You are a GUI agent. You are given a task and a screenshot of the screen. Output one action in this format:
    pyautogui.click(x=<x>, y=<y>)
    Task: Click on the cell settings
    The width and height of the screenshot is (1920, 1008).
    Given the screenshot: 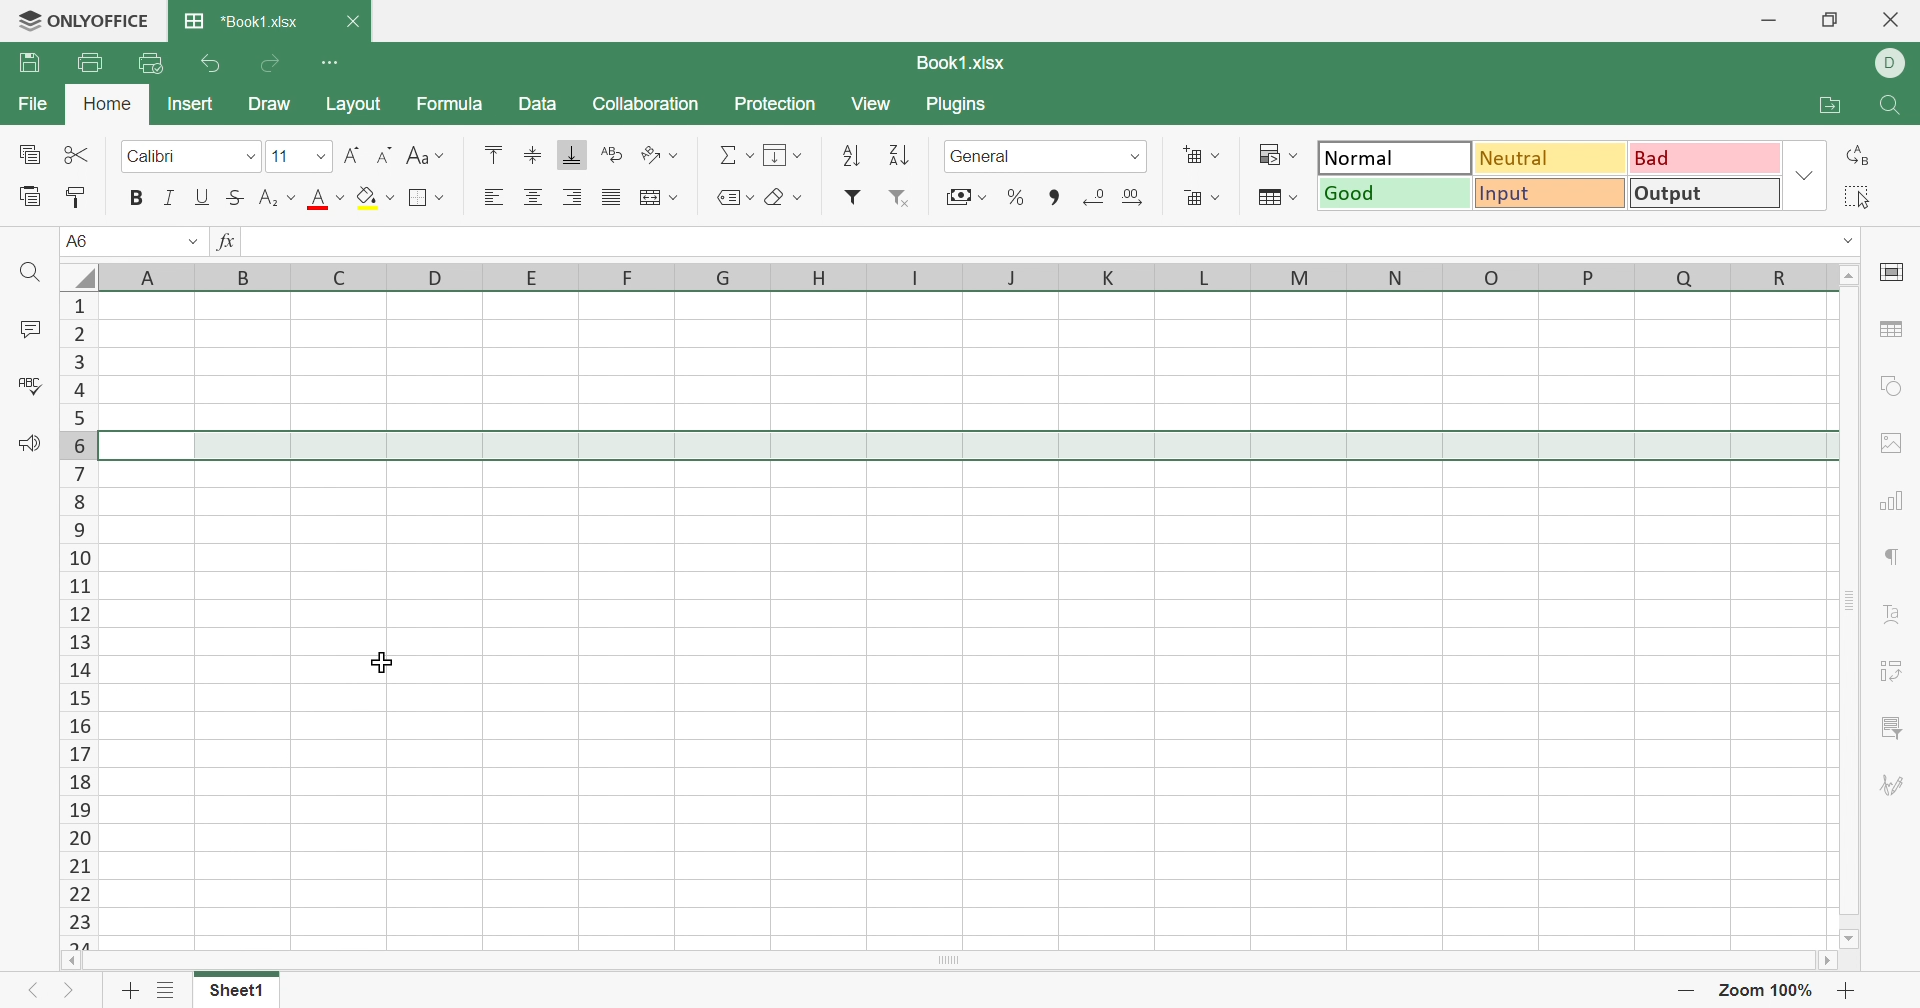 What is the action you would take?
    pyautogui.click(x=1891, y=275)
    